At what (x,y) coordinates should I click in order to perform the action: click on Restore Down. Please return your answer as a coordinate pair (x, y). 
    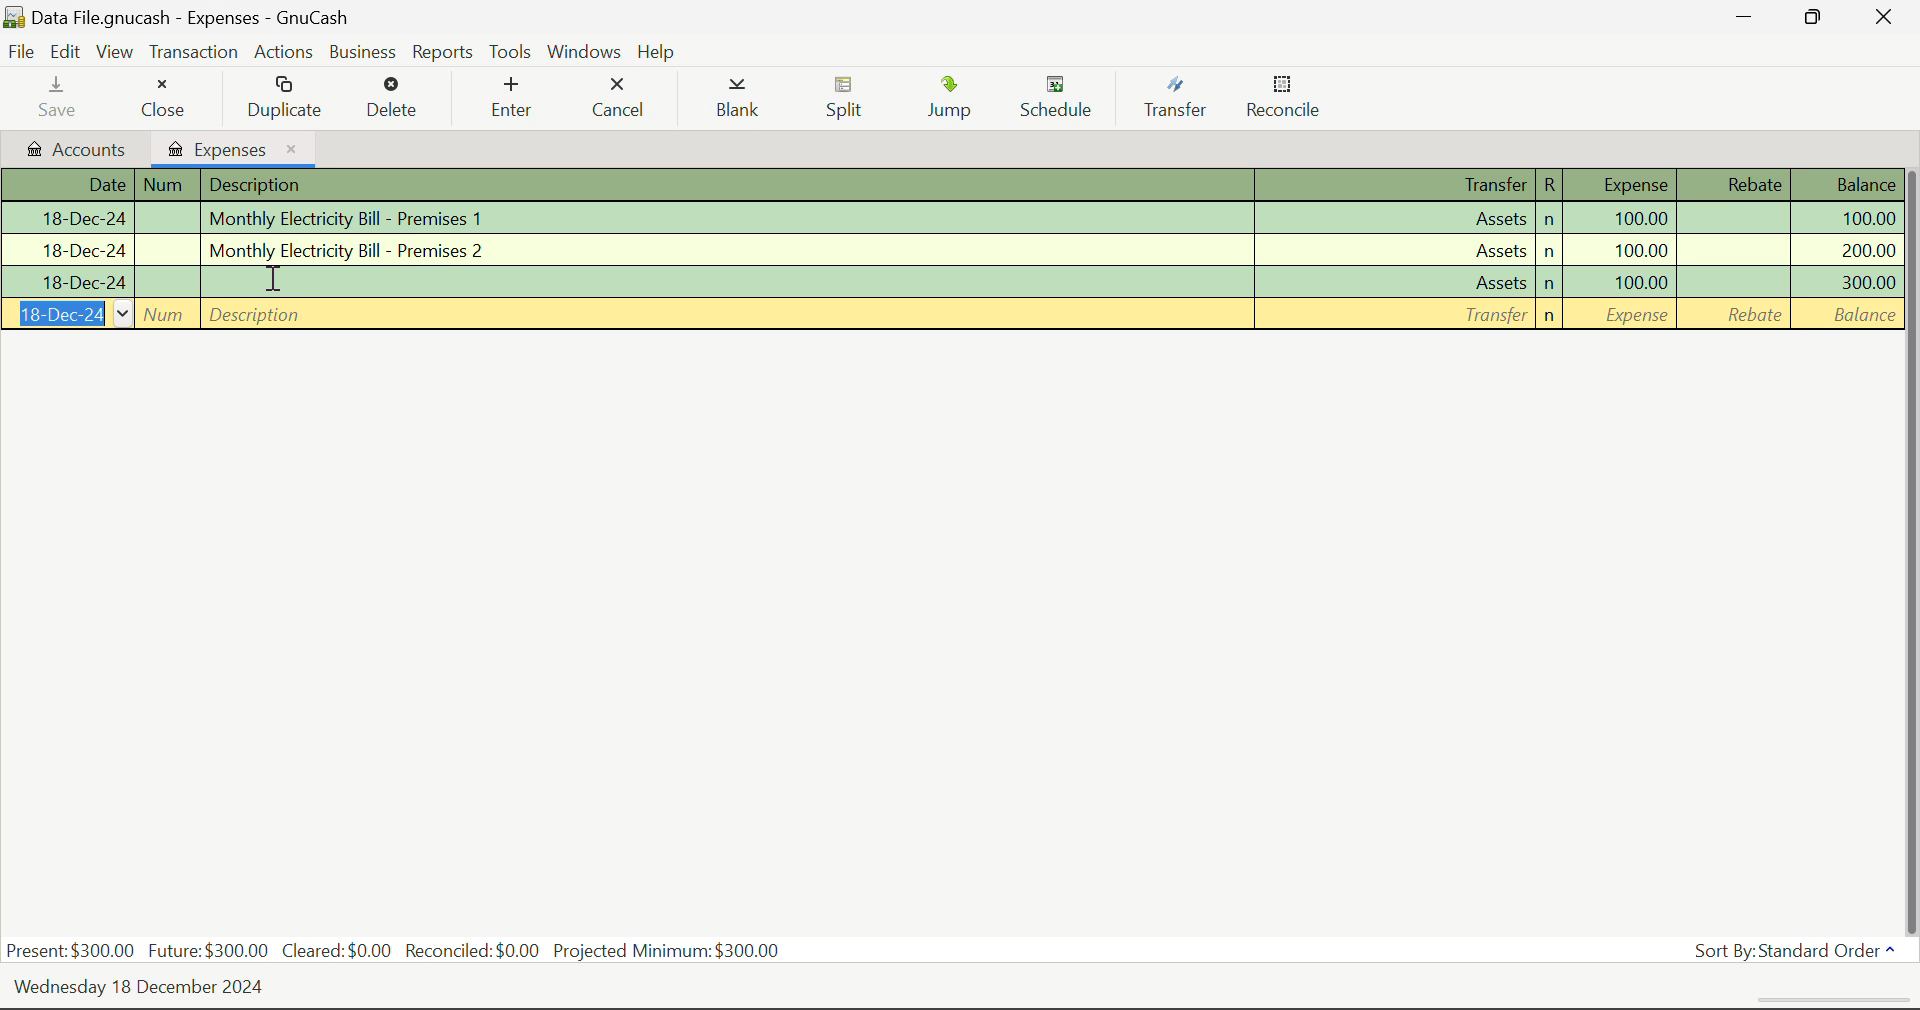
    Looking at the image, I should click on (1747, 21).